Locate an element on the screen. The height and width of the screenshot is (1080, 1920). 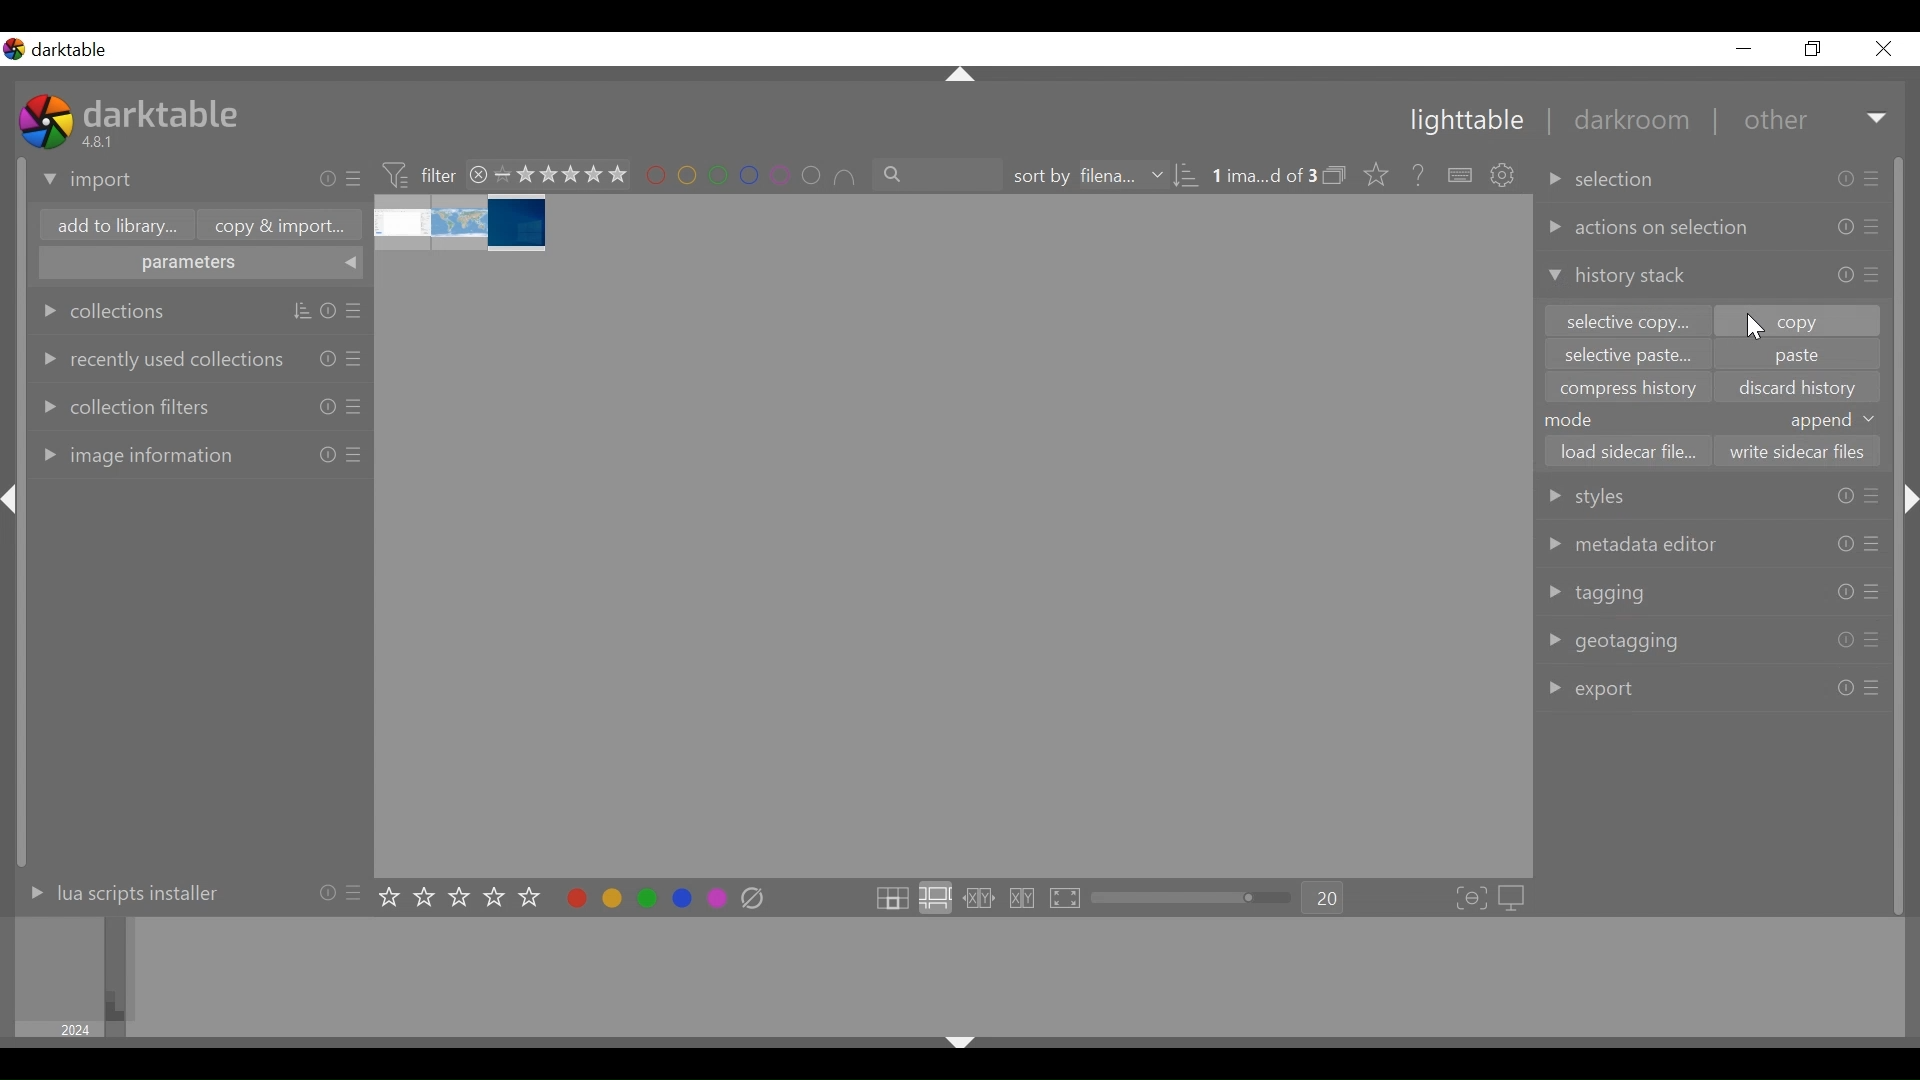
minimize is located at coordinates (1744, 49).